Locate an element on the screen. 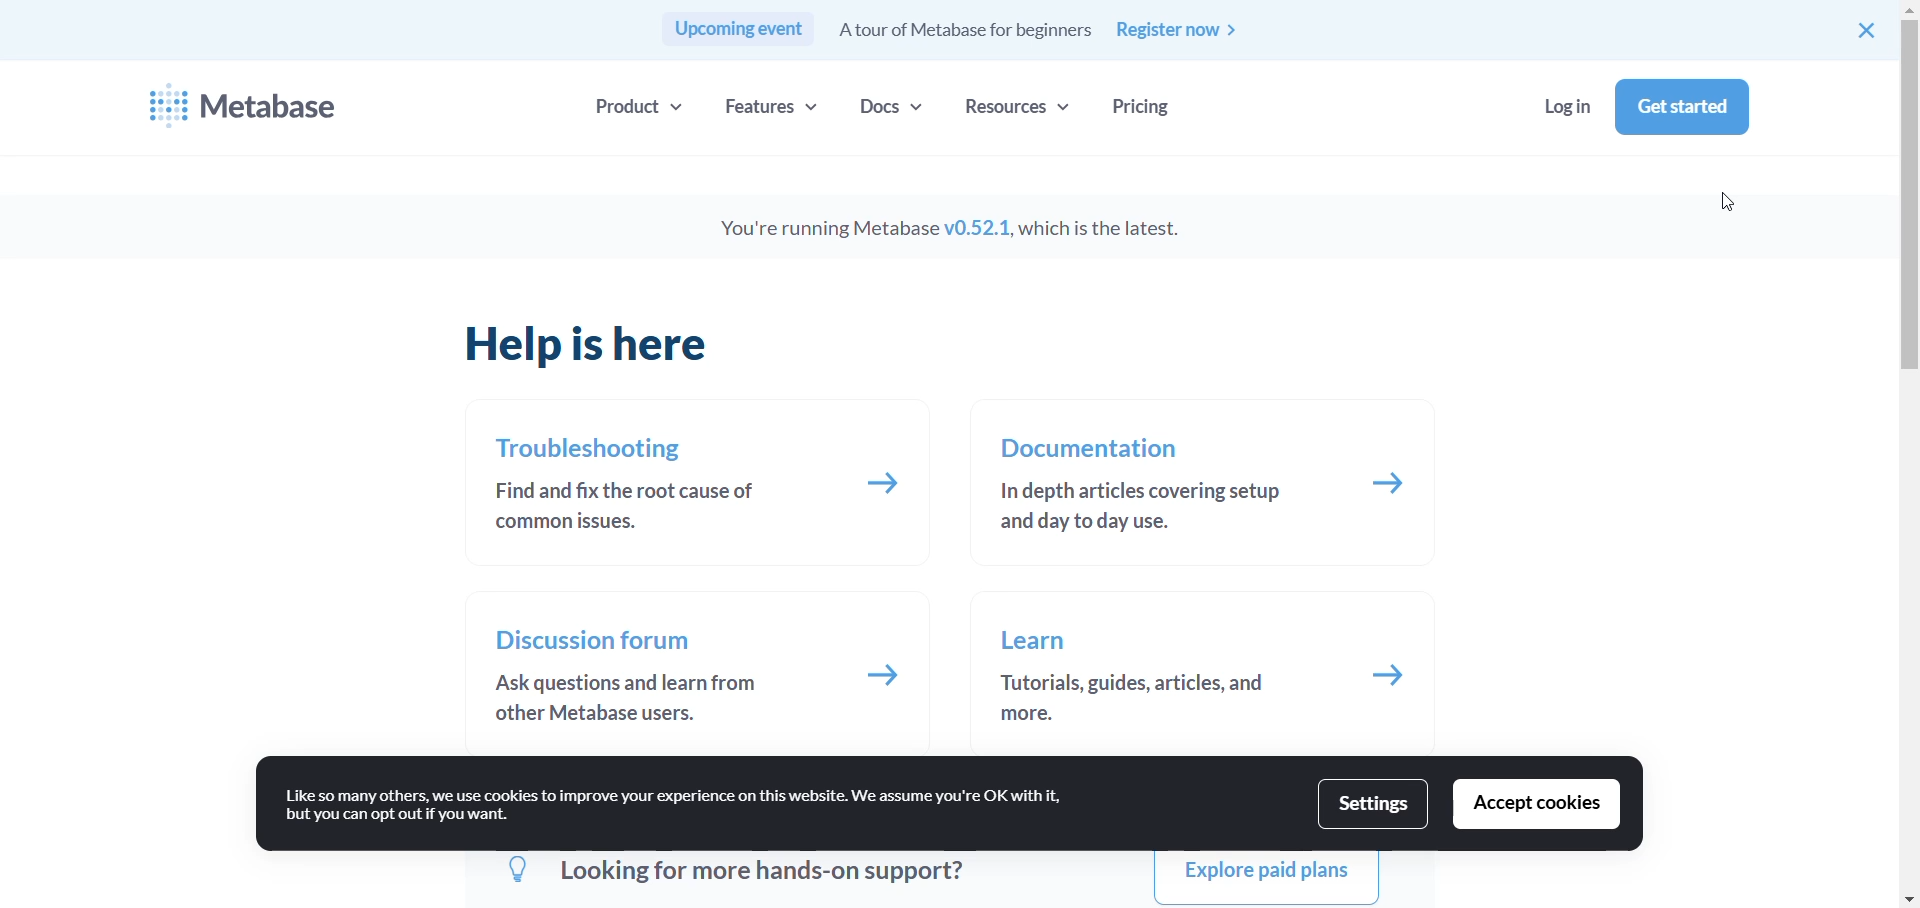 The width and height of the screenshot is (1920, 908). close is located at coordinates (1869, 31).